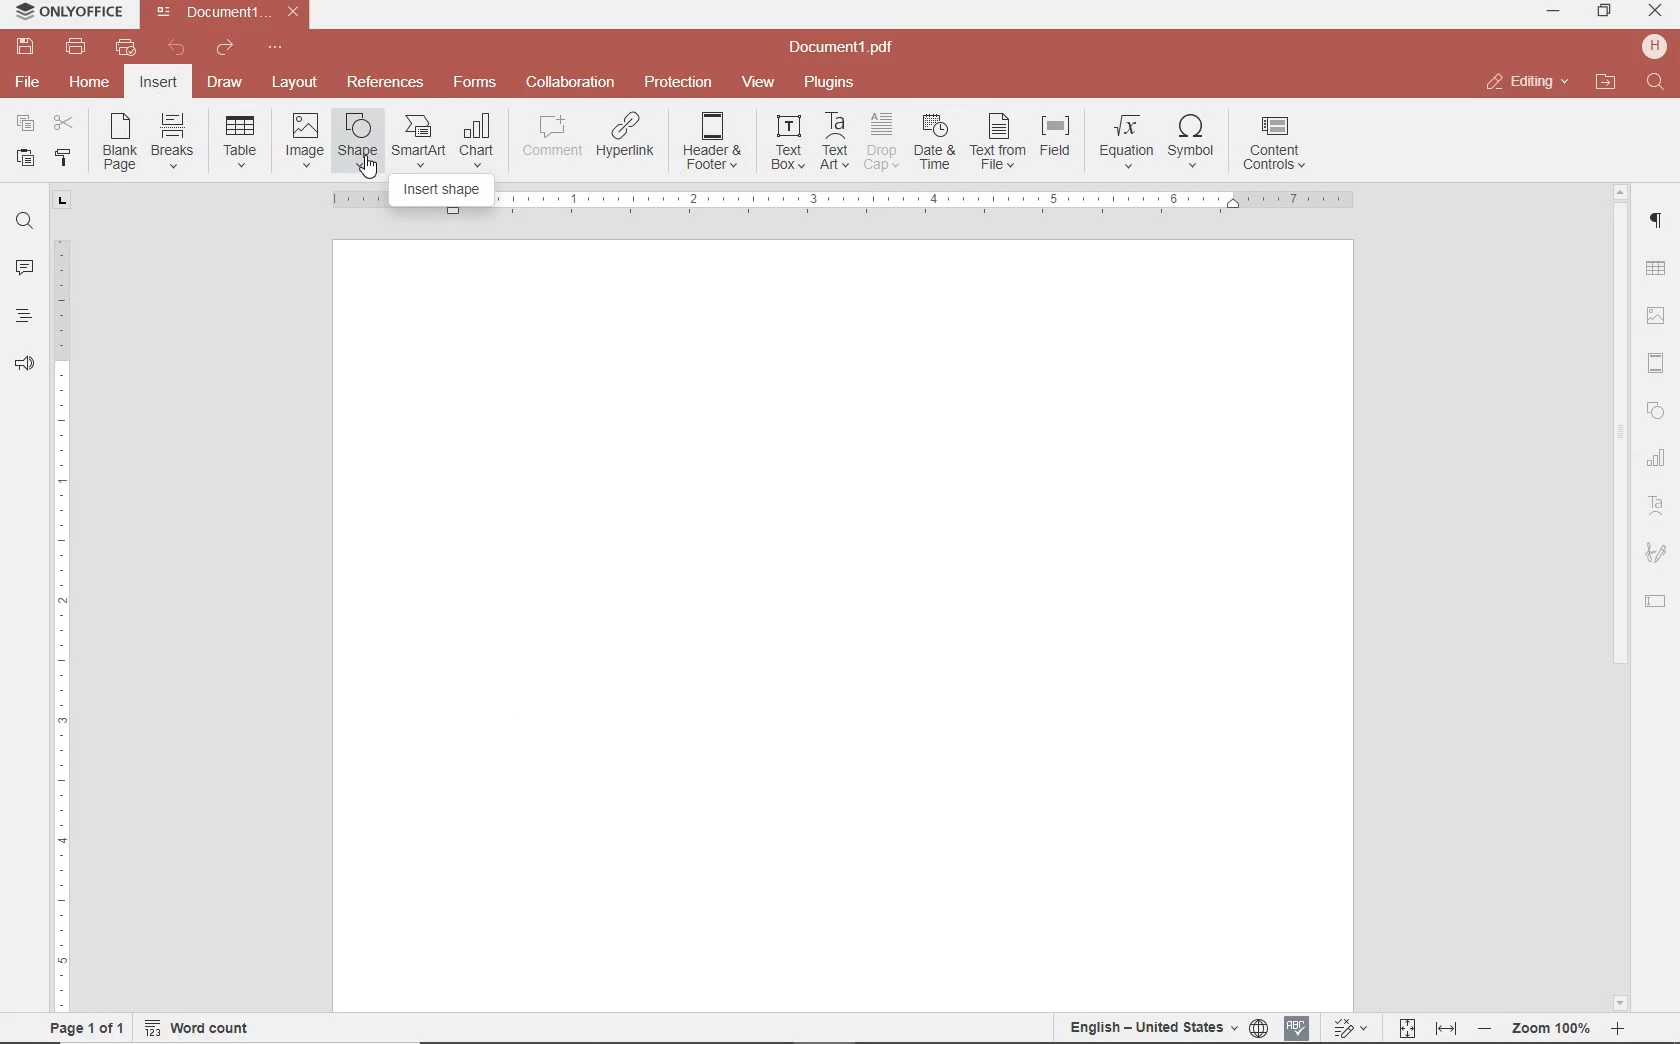  I want to click on paragraph setting, so click(1657, 218).